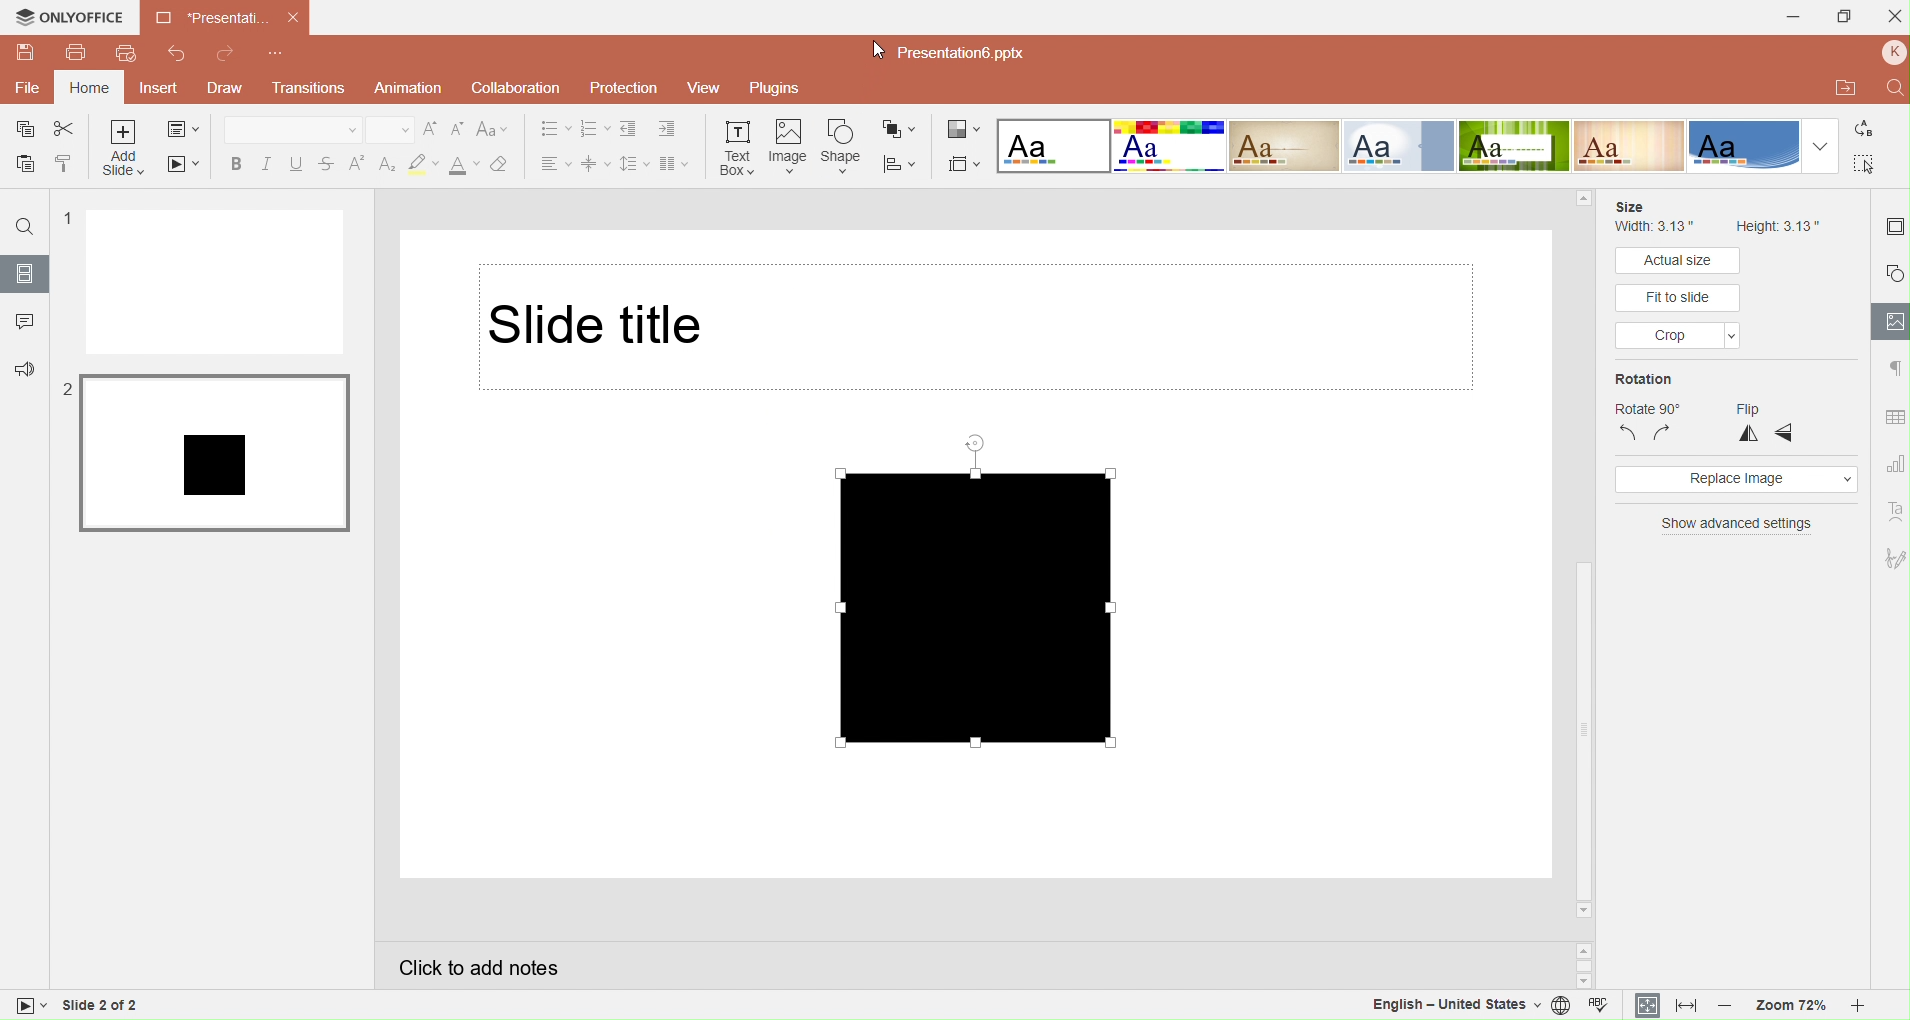 The height and width of the screenshot is (1020, 1910). What do you see at coordinates (1845, 89) in the screenshot?
I see `Open file location` at bounding box center [1845, 89].